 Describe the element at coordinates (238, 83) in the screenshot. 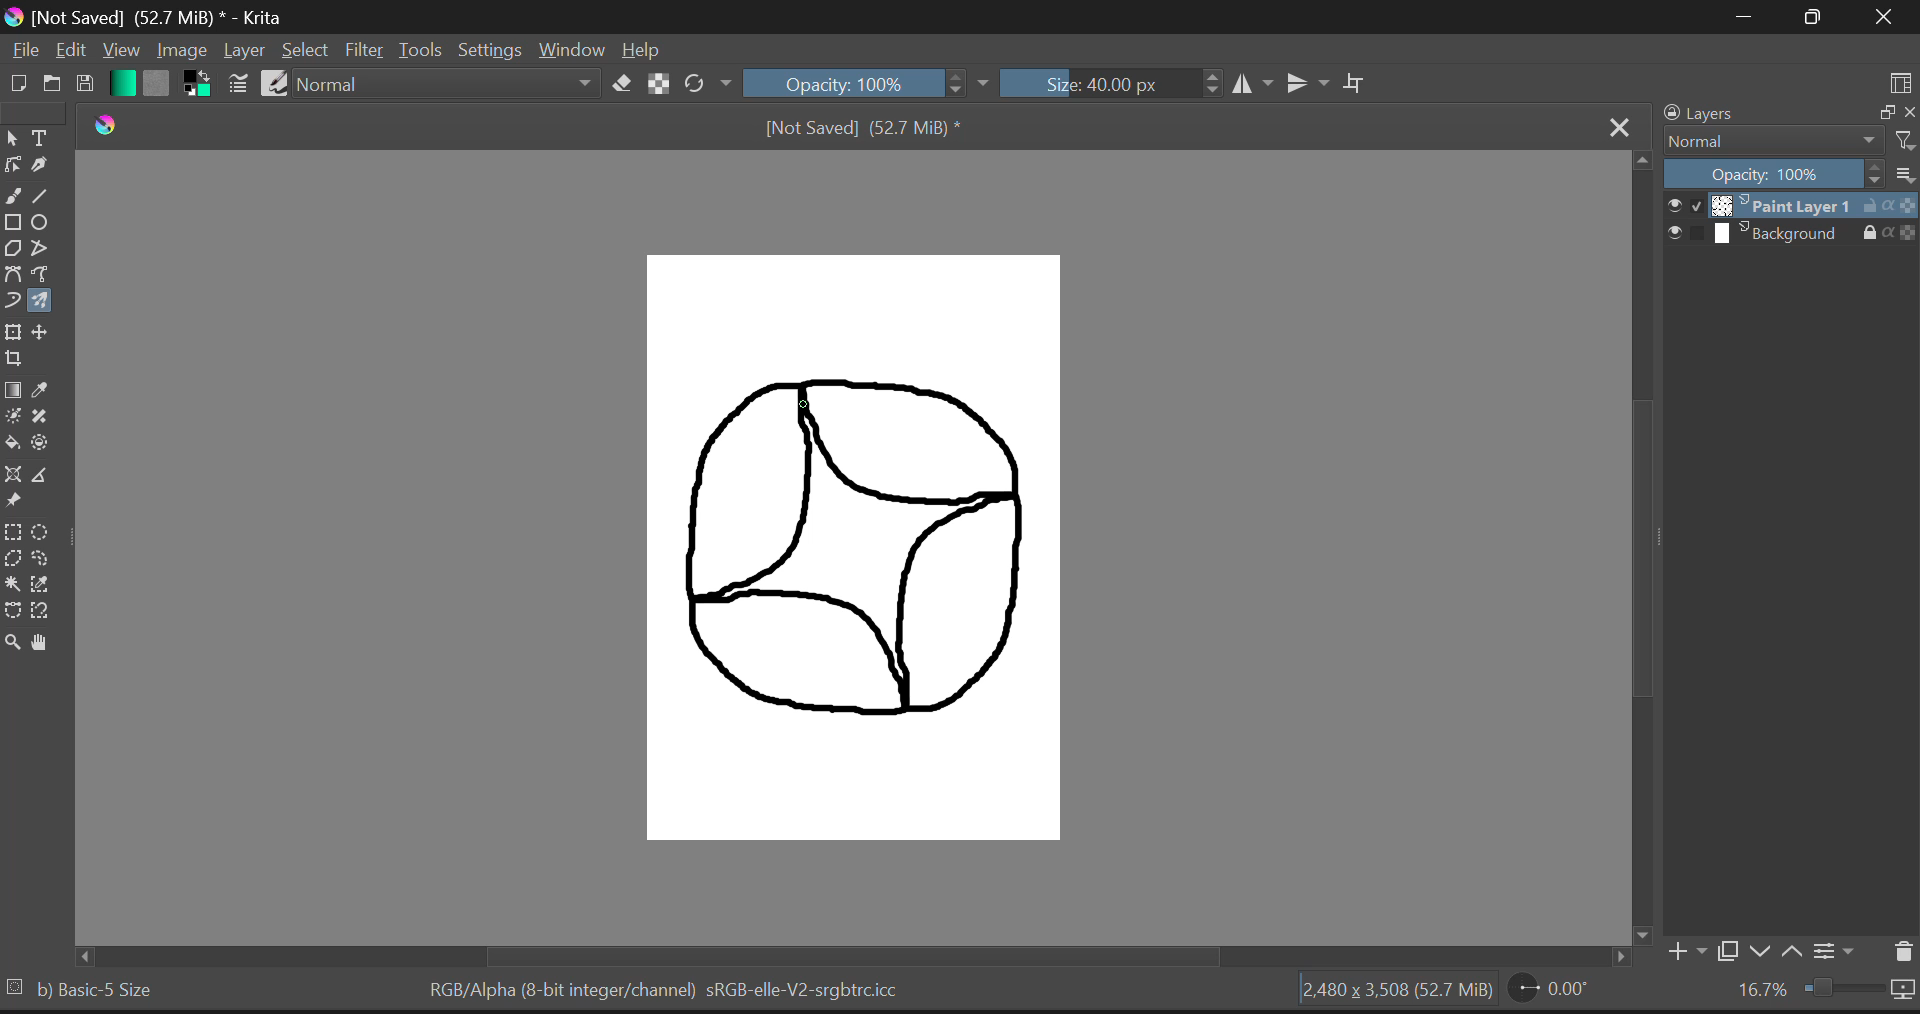

I see `Brush Settings` at that location.